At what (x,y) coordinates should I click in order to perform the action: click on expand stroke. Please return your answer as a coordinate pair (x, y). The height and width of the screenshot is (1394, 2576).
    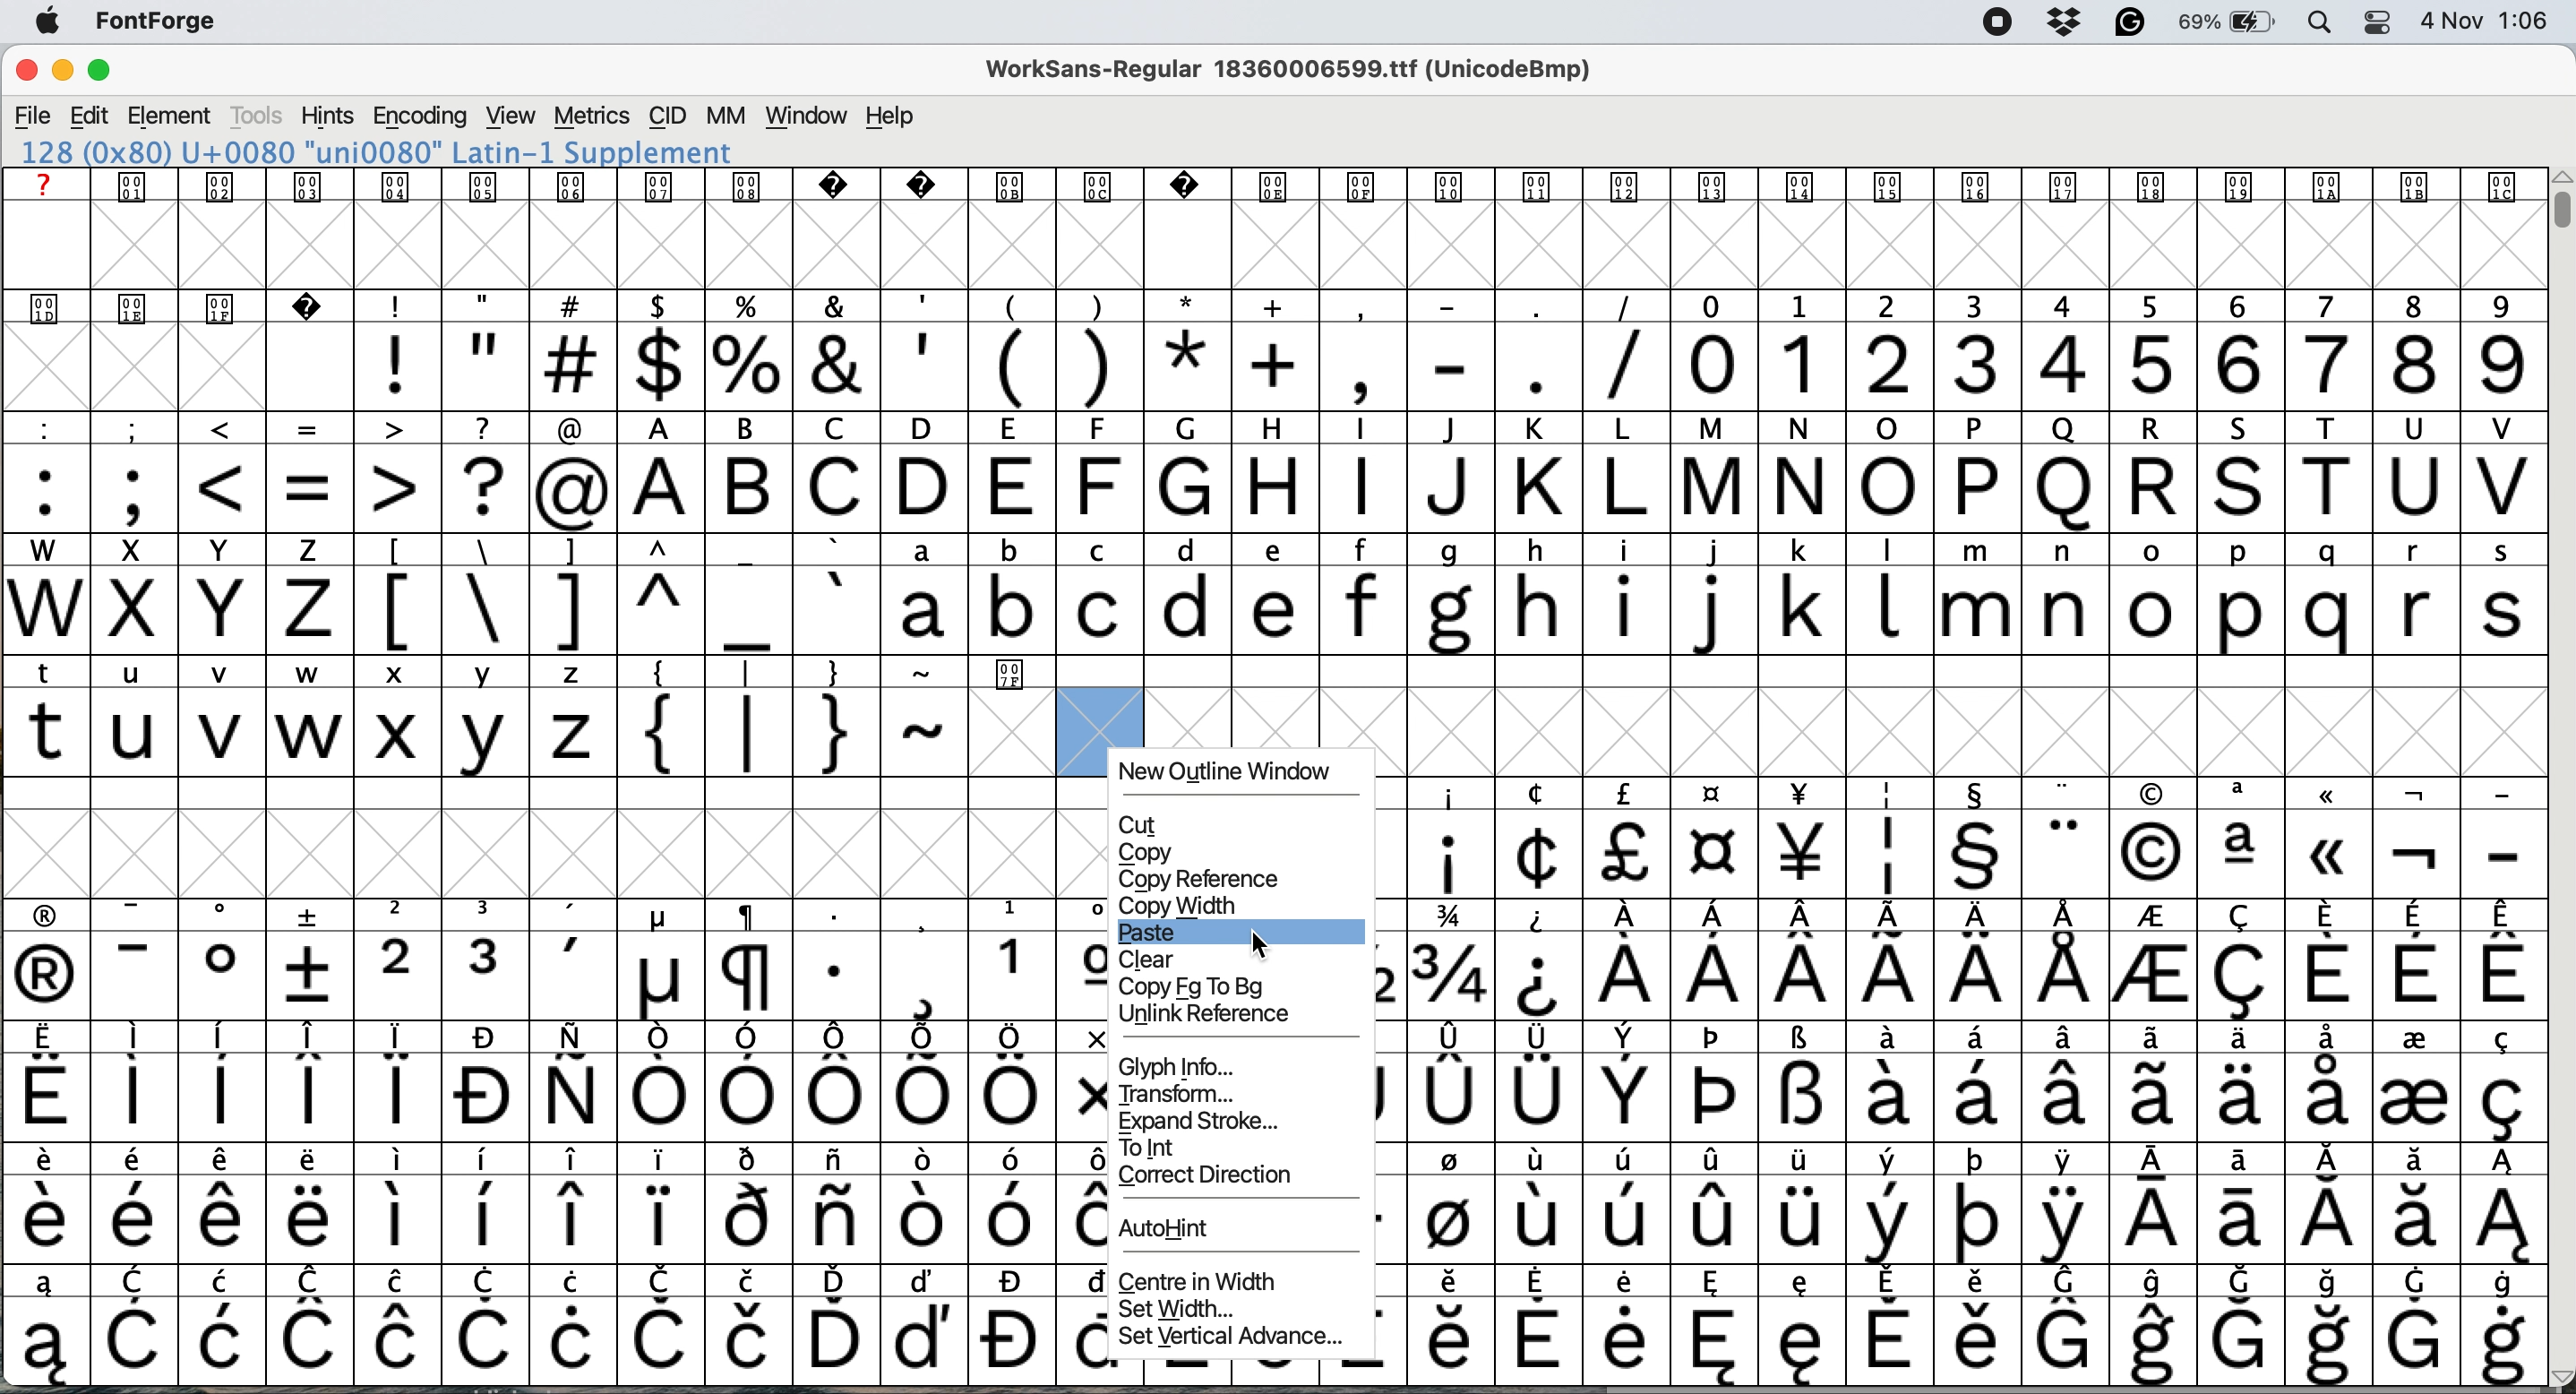
    Looking at the image, I should click on (1204, 1121).